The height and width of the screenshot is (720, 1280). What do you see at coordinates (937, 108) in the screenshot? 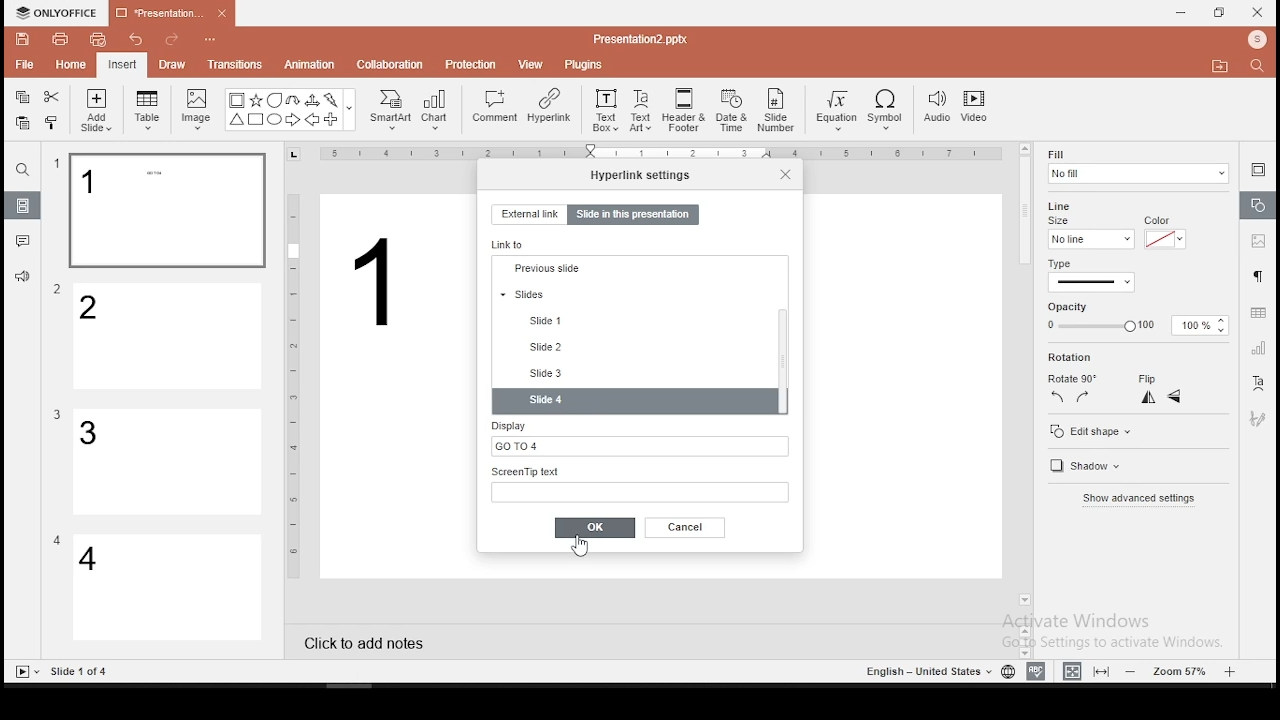
I see `audio` at bounding box center [937, 108].